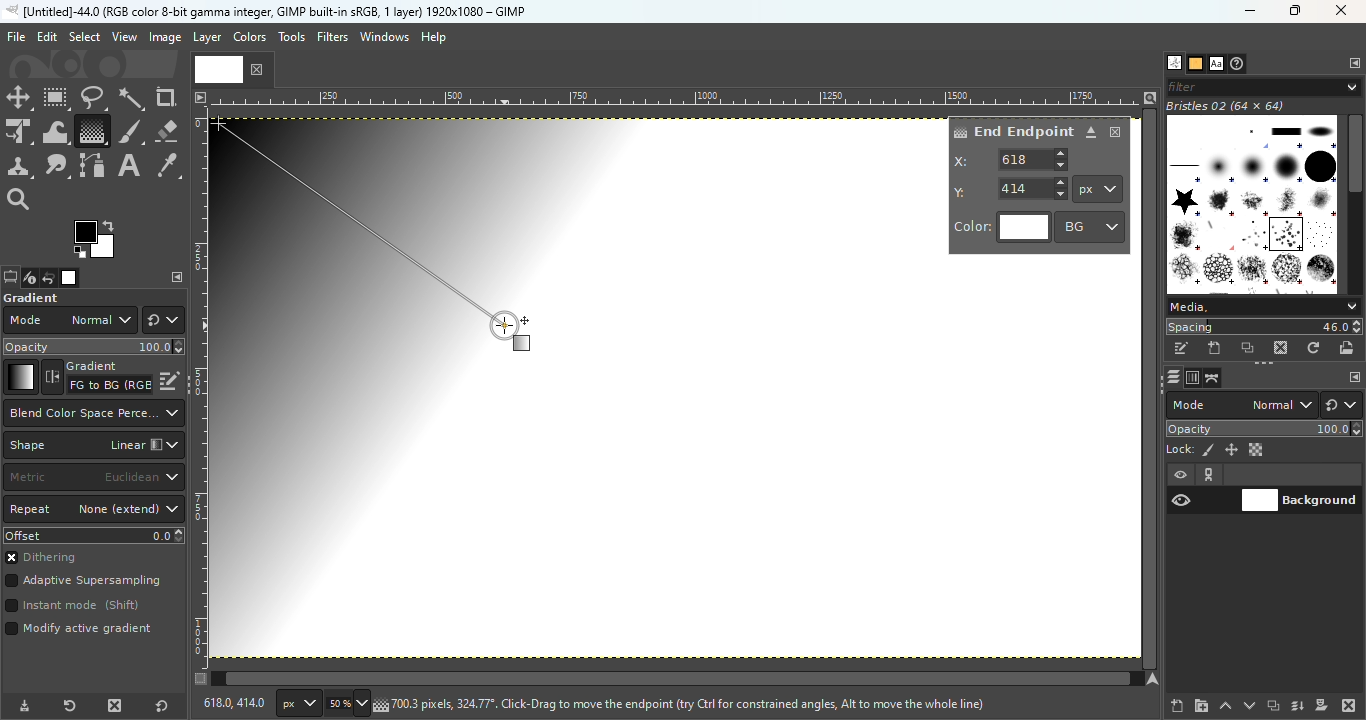 The image size is (1366, 720). What do you see at coordinates (49, 277) in the screenshot?
I see `Open the undo history dialog` at bounding box center [49, 277].